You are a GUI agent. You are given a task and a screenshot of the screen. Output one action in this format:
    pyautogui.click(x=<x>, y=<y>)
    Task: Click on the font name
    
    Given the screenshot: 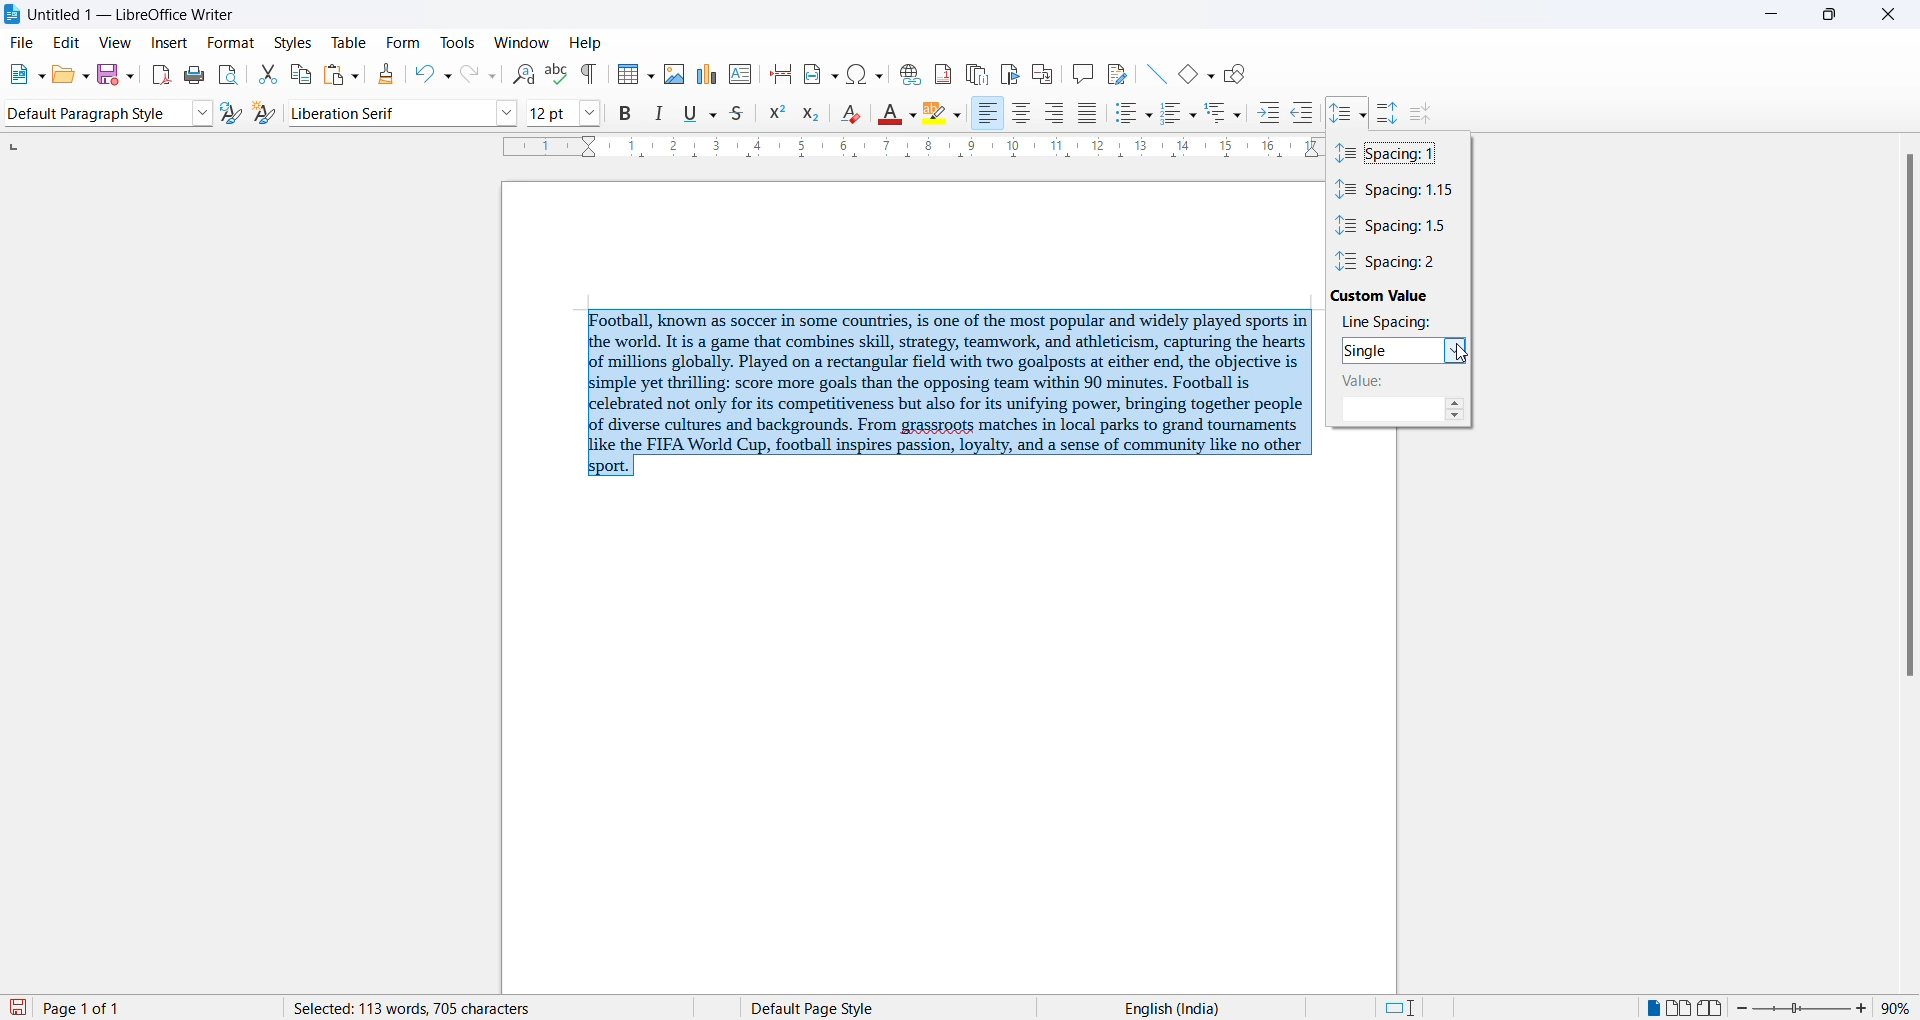 What is the action you would take?
    pyautogui.click(x=389, y=112)
    